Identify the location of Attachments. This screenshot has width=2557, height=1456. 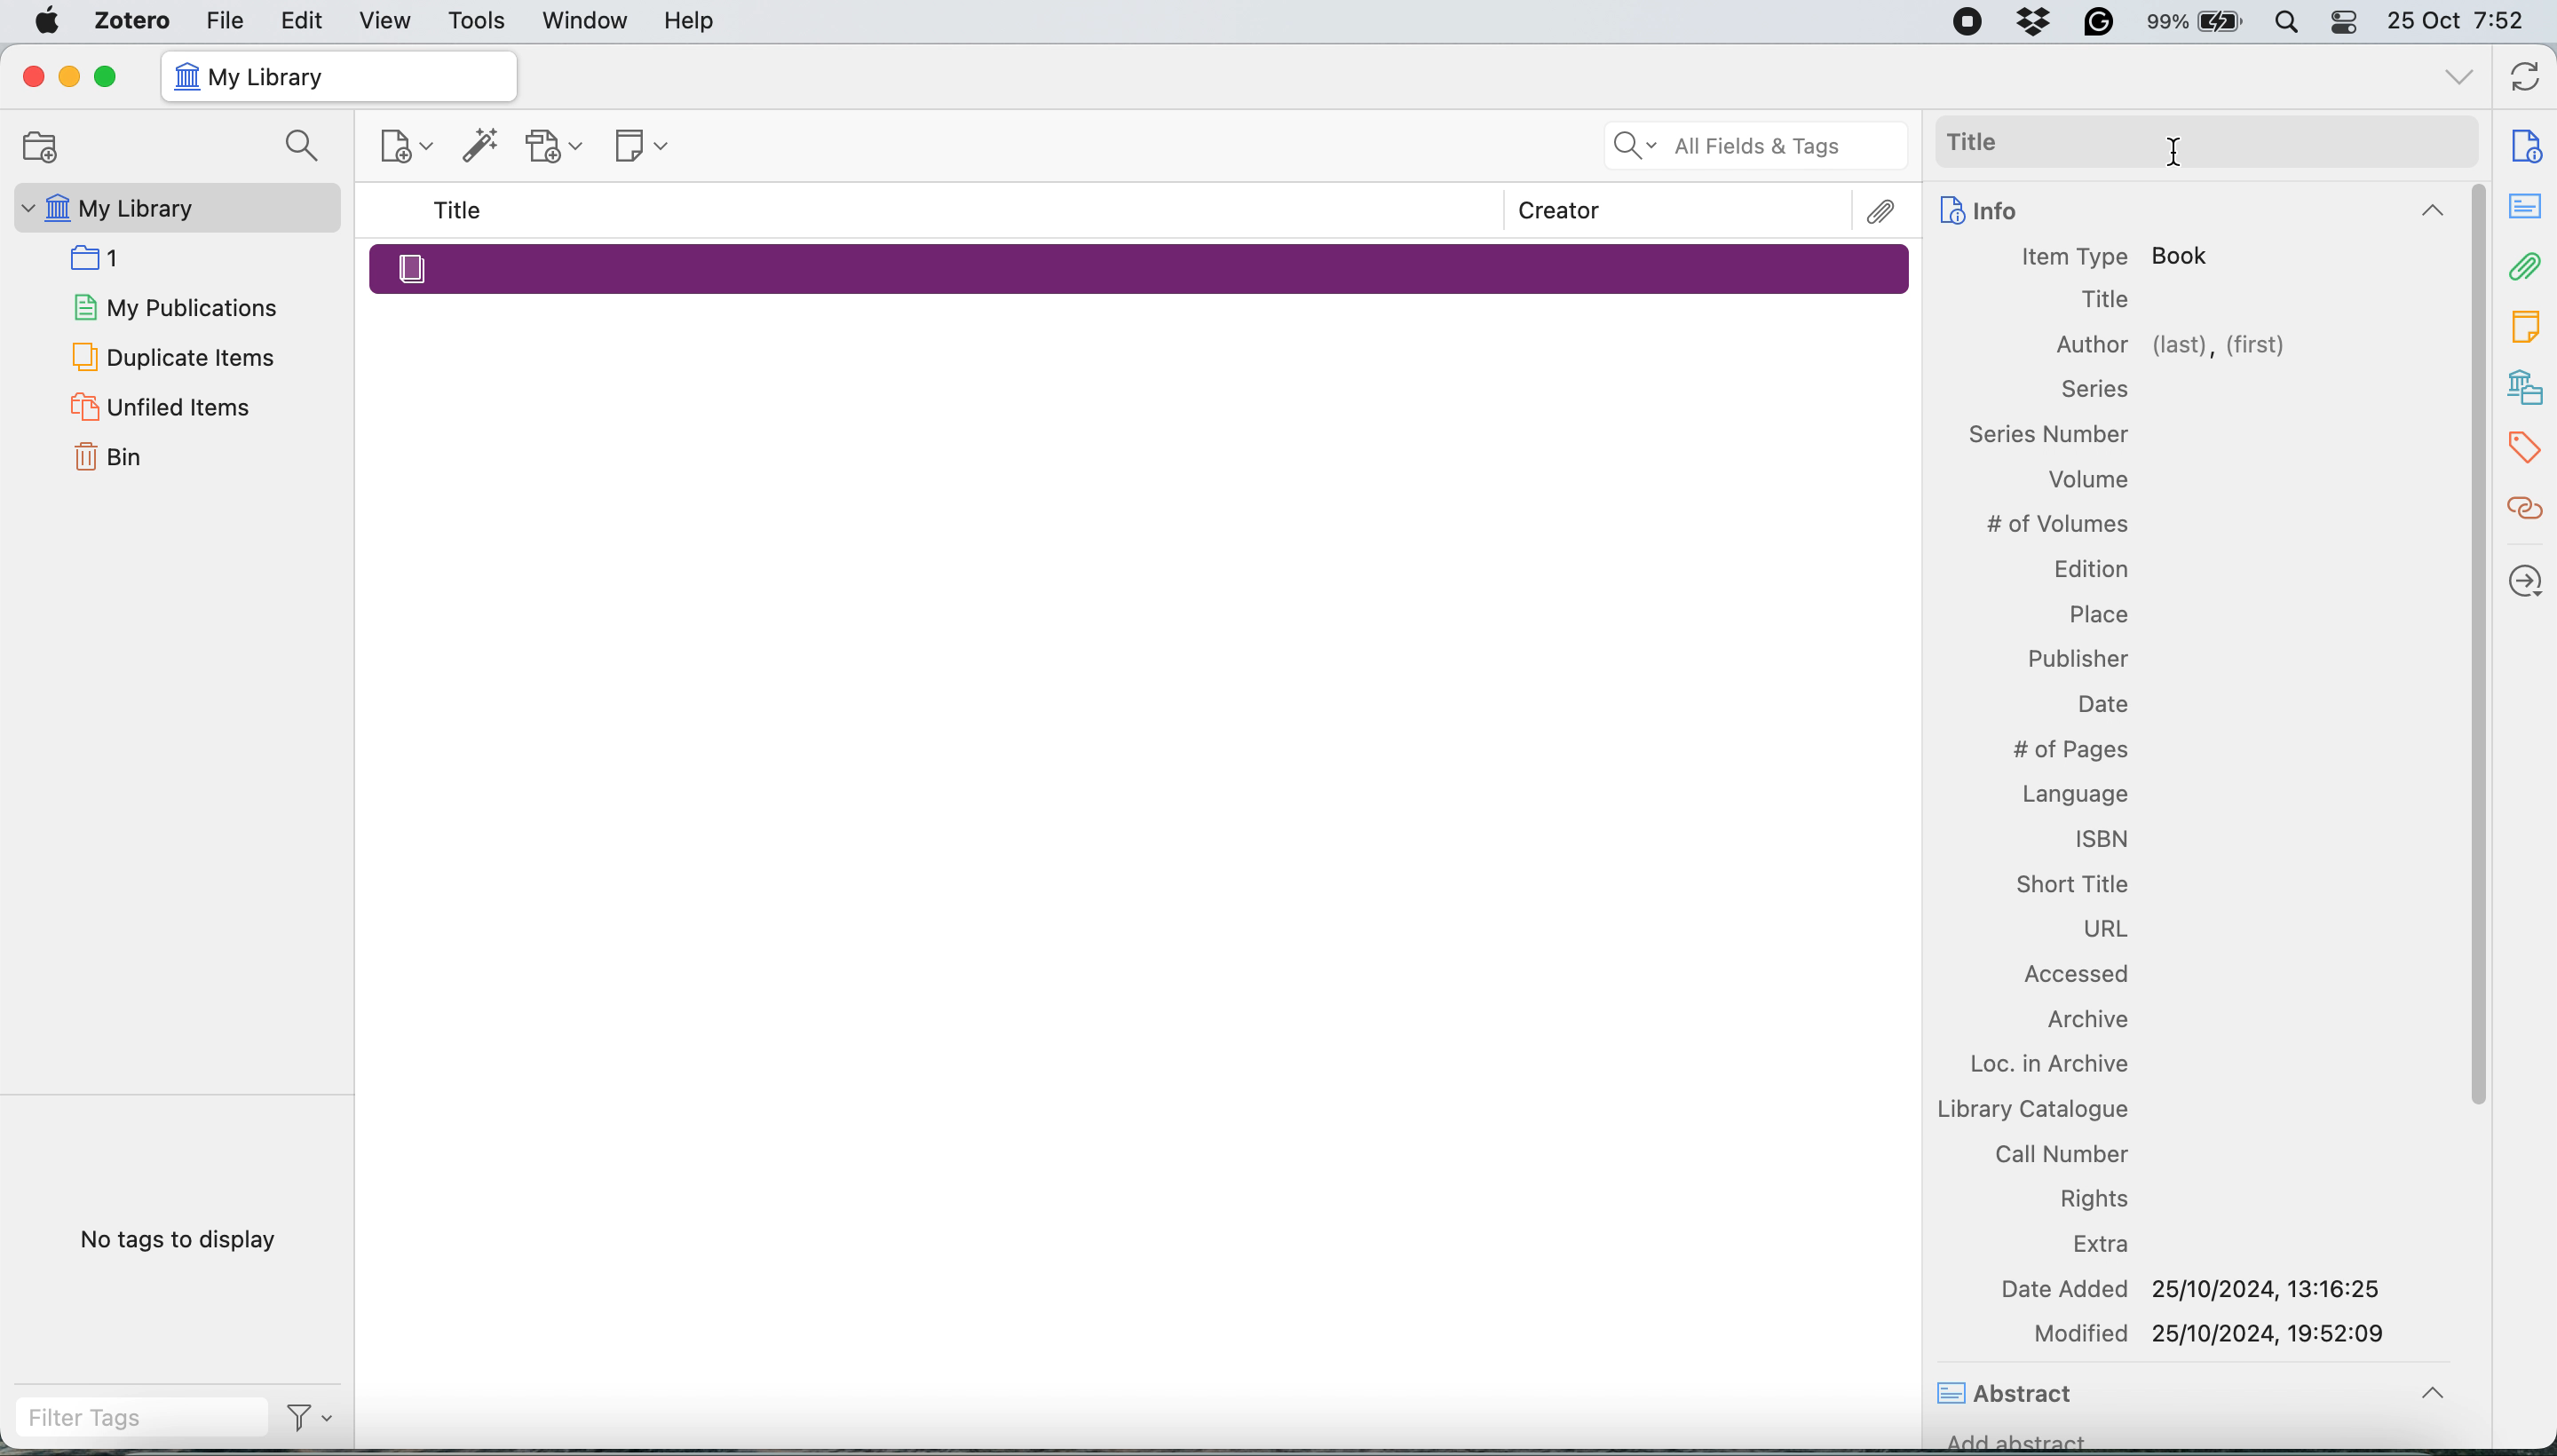
(1883, 212).